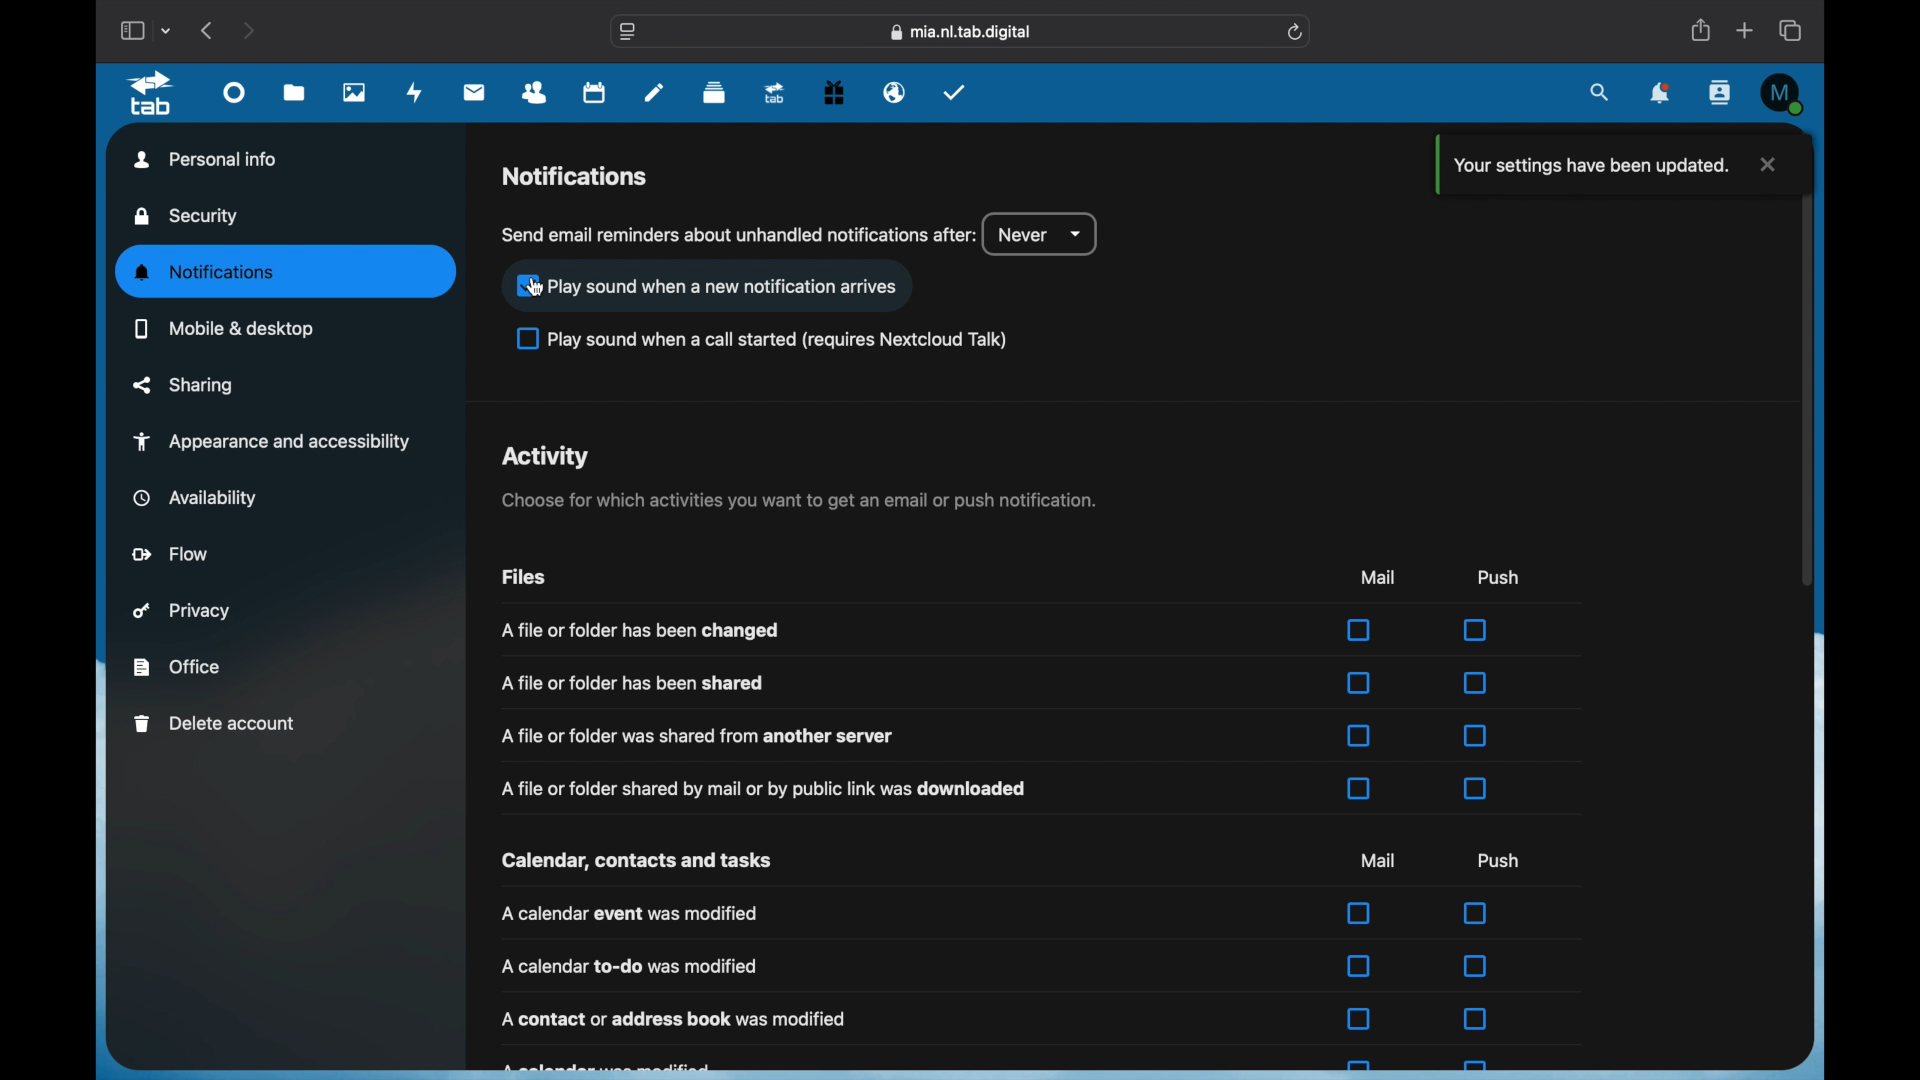 The width and height of the screenshot is (1920, 1080). What do you see at coordinates (187, 217) in the screenshot?
I see `security` at bounding box center [187, 217].